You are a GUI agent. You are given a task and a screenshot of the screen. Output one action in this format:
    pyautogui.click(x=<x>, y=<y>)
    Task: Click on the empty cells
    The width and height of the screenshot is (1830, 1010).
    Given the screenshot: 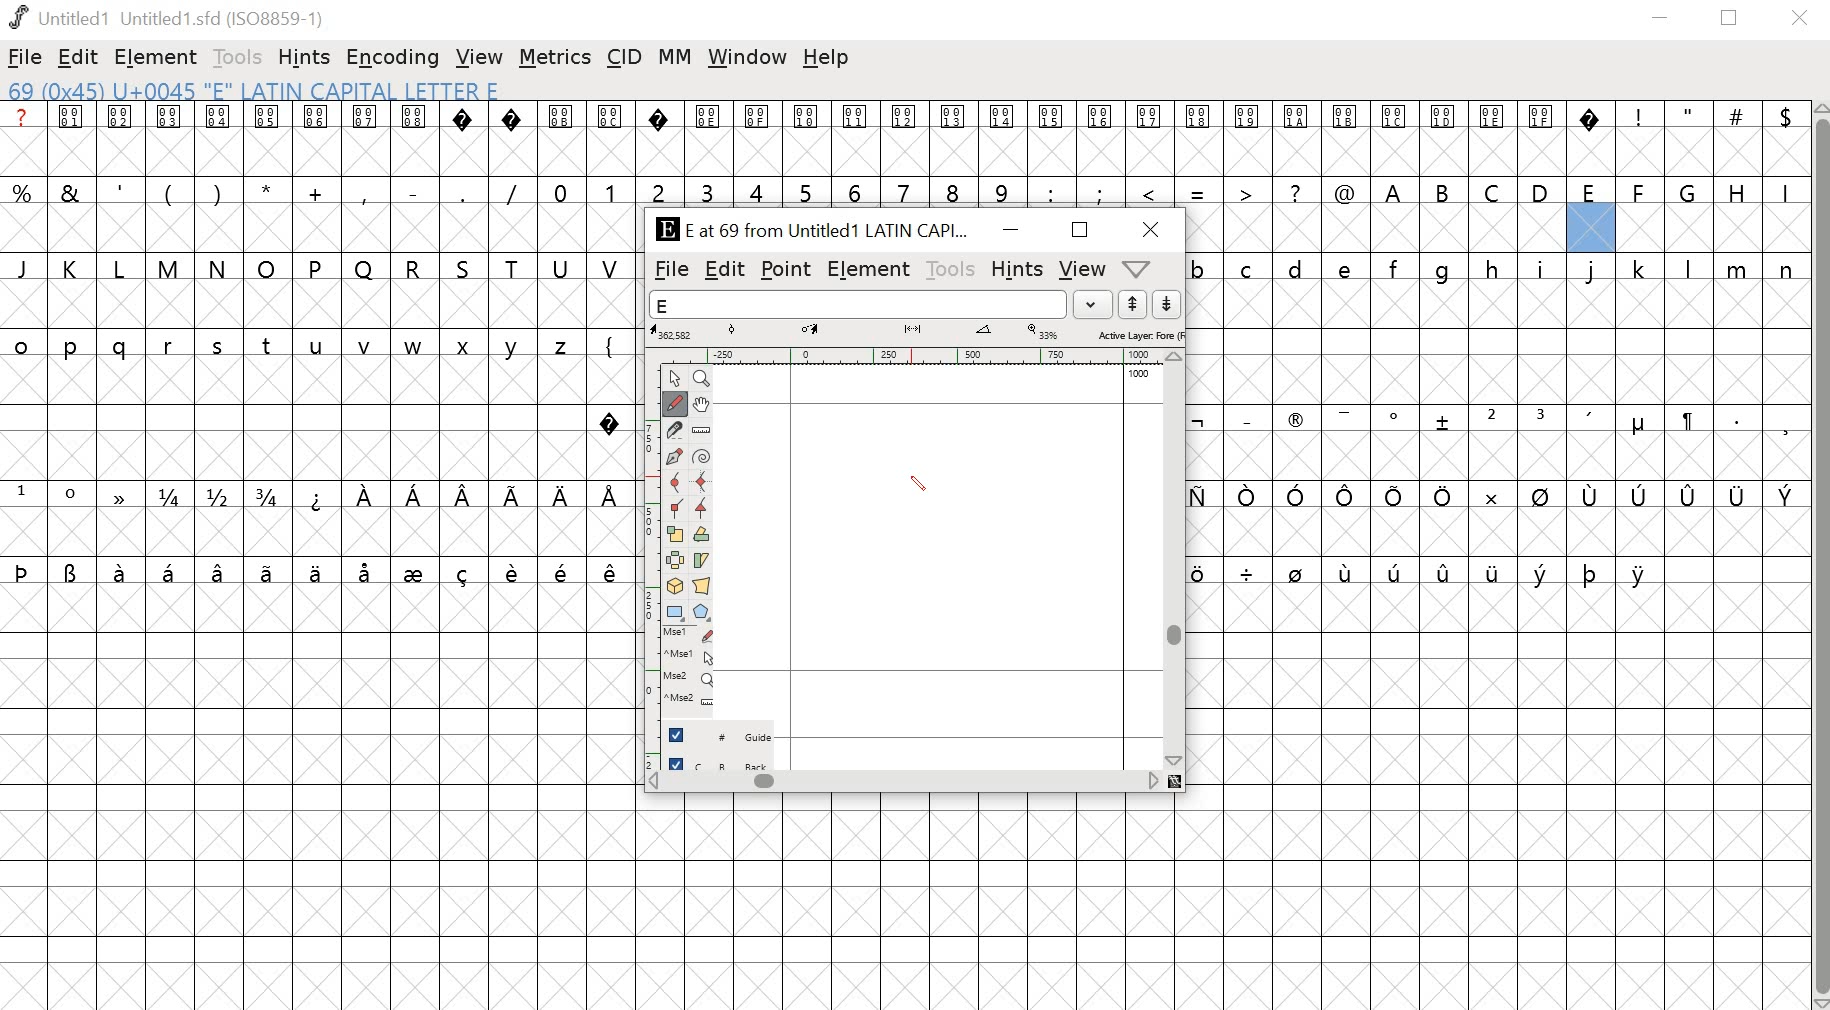 What is the action you would take?
    pyautogui.click(x=316, y=532)
    